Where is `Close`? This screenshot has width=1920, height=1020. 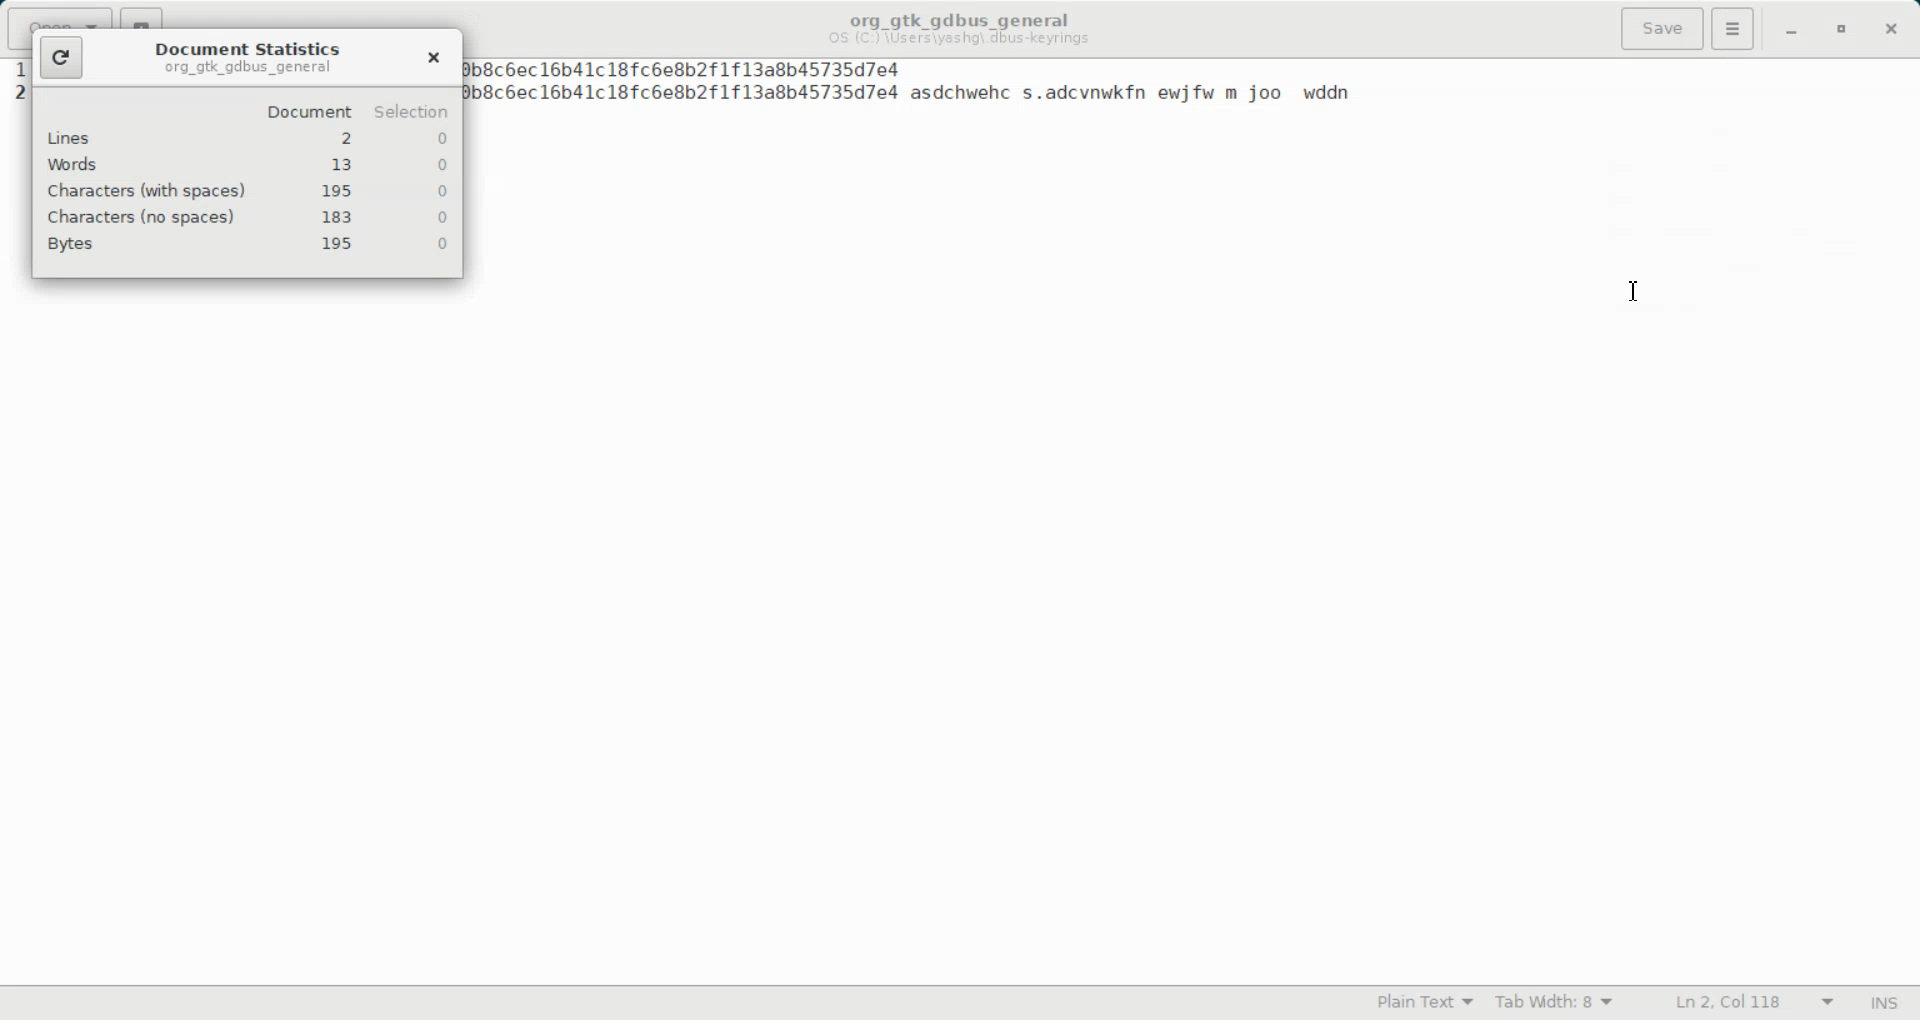
Close is located at coordinates (431, 58).